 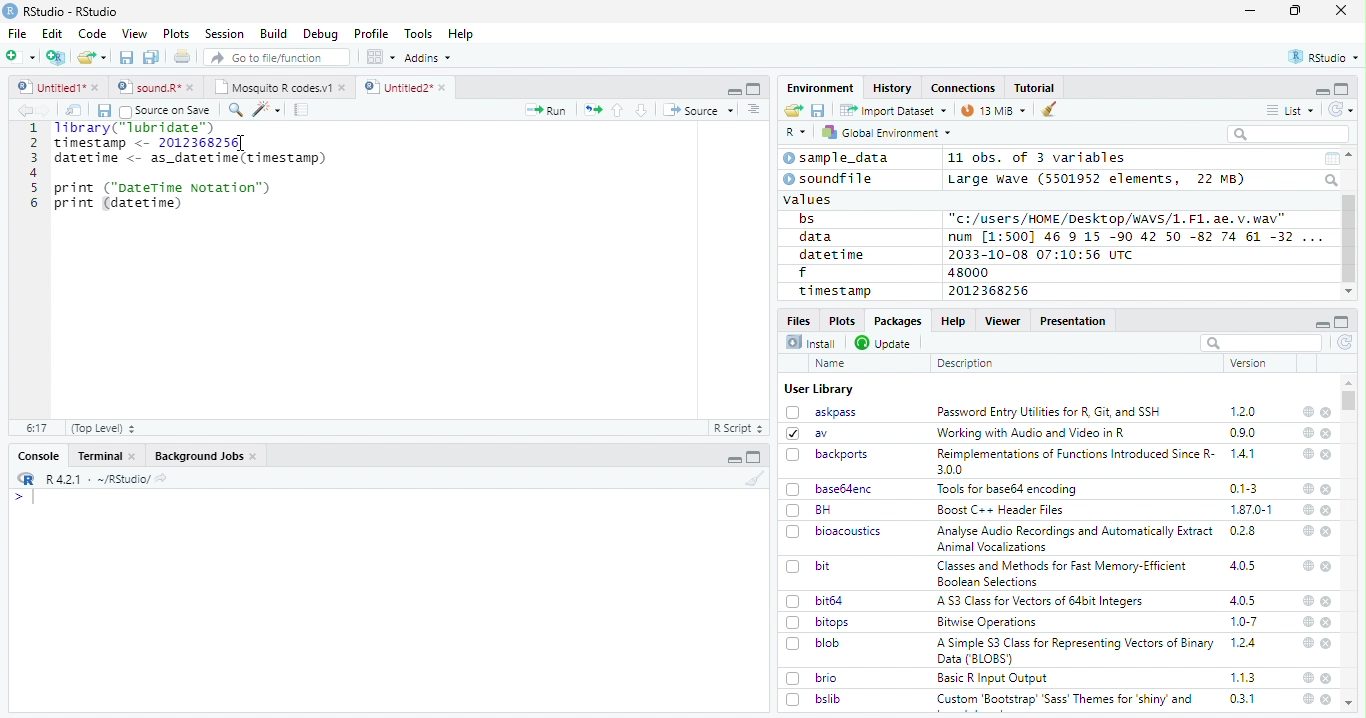 What do you see at coordinates (278, 57) in the screenshot?
I see `Go to file/function` at bounding box center [278, 57].